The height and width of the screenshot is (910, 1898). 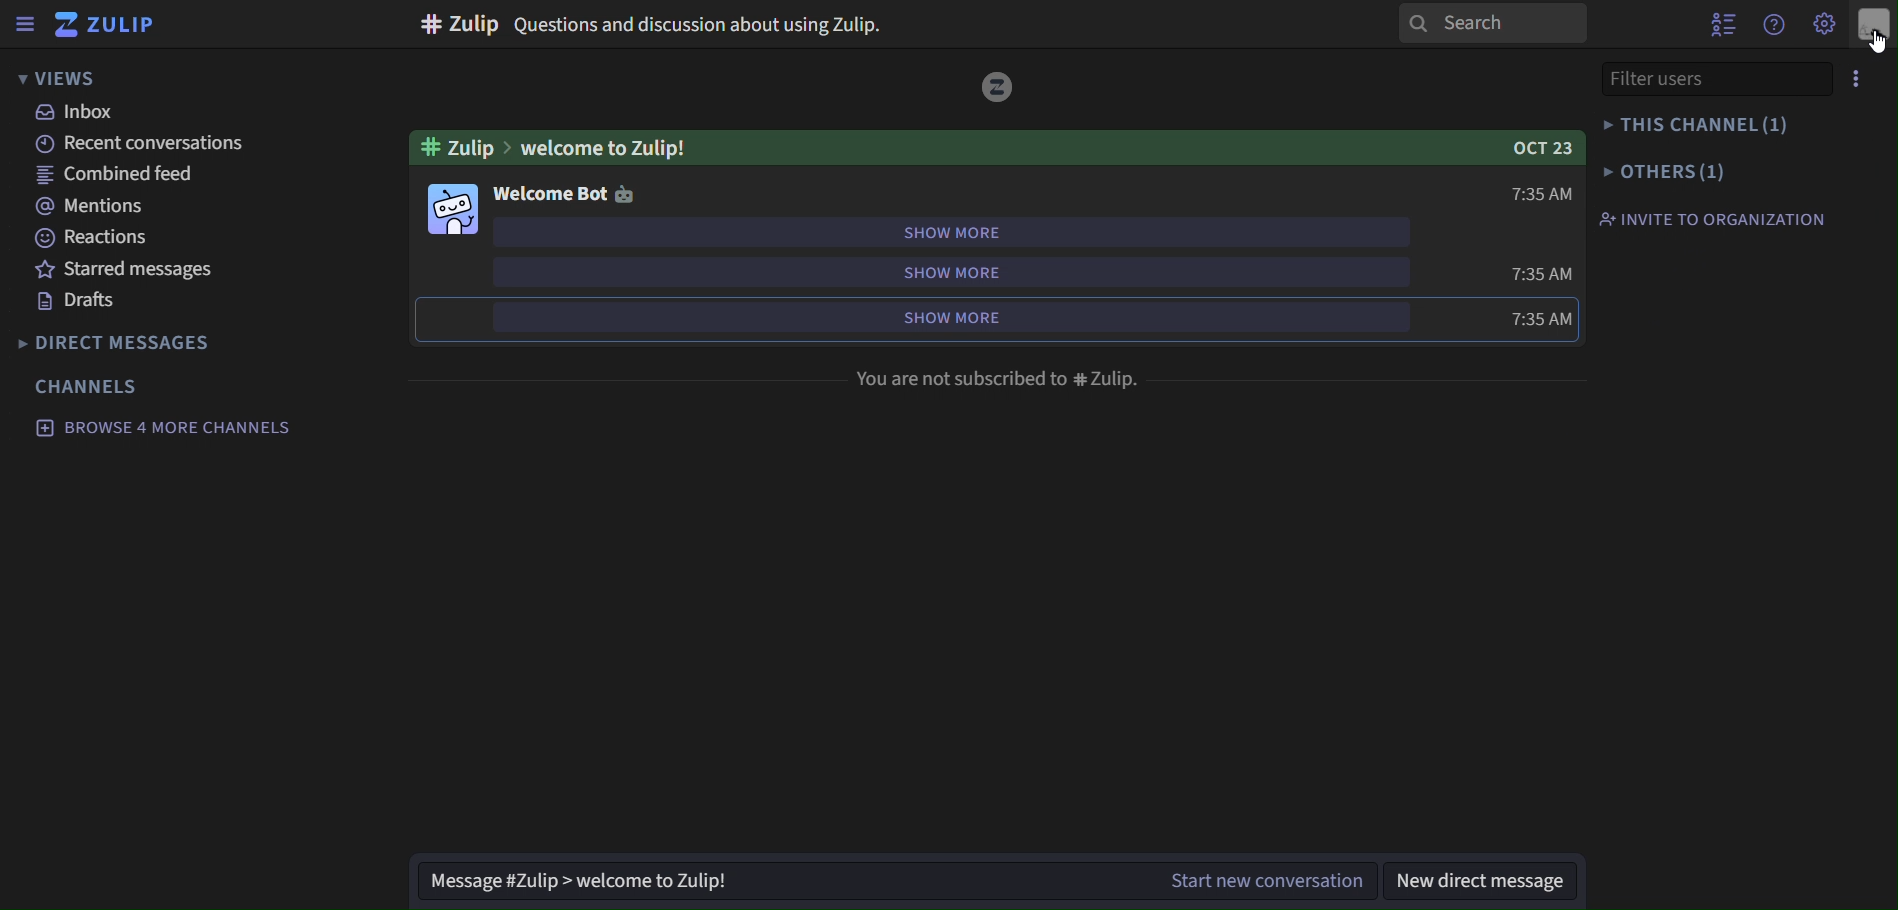 What do you see at coordinates (91, 386) in the screenshot?
I see `channels` at bounding box center [91, 386].